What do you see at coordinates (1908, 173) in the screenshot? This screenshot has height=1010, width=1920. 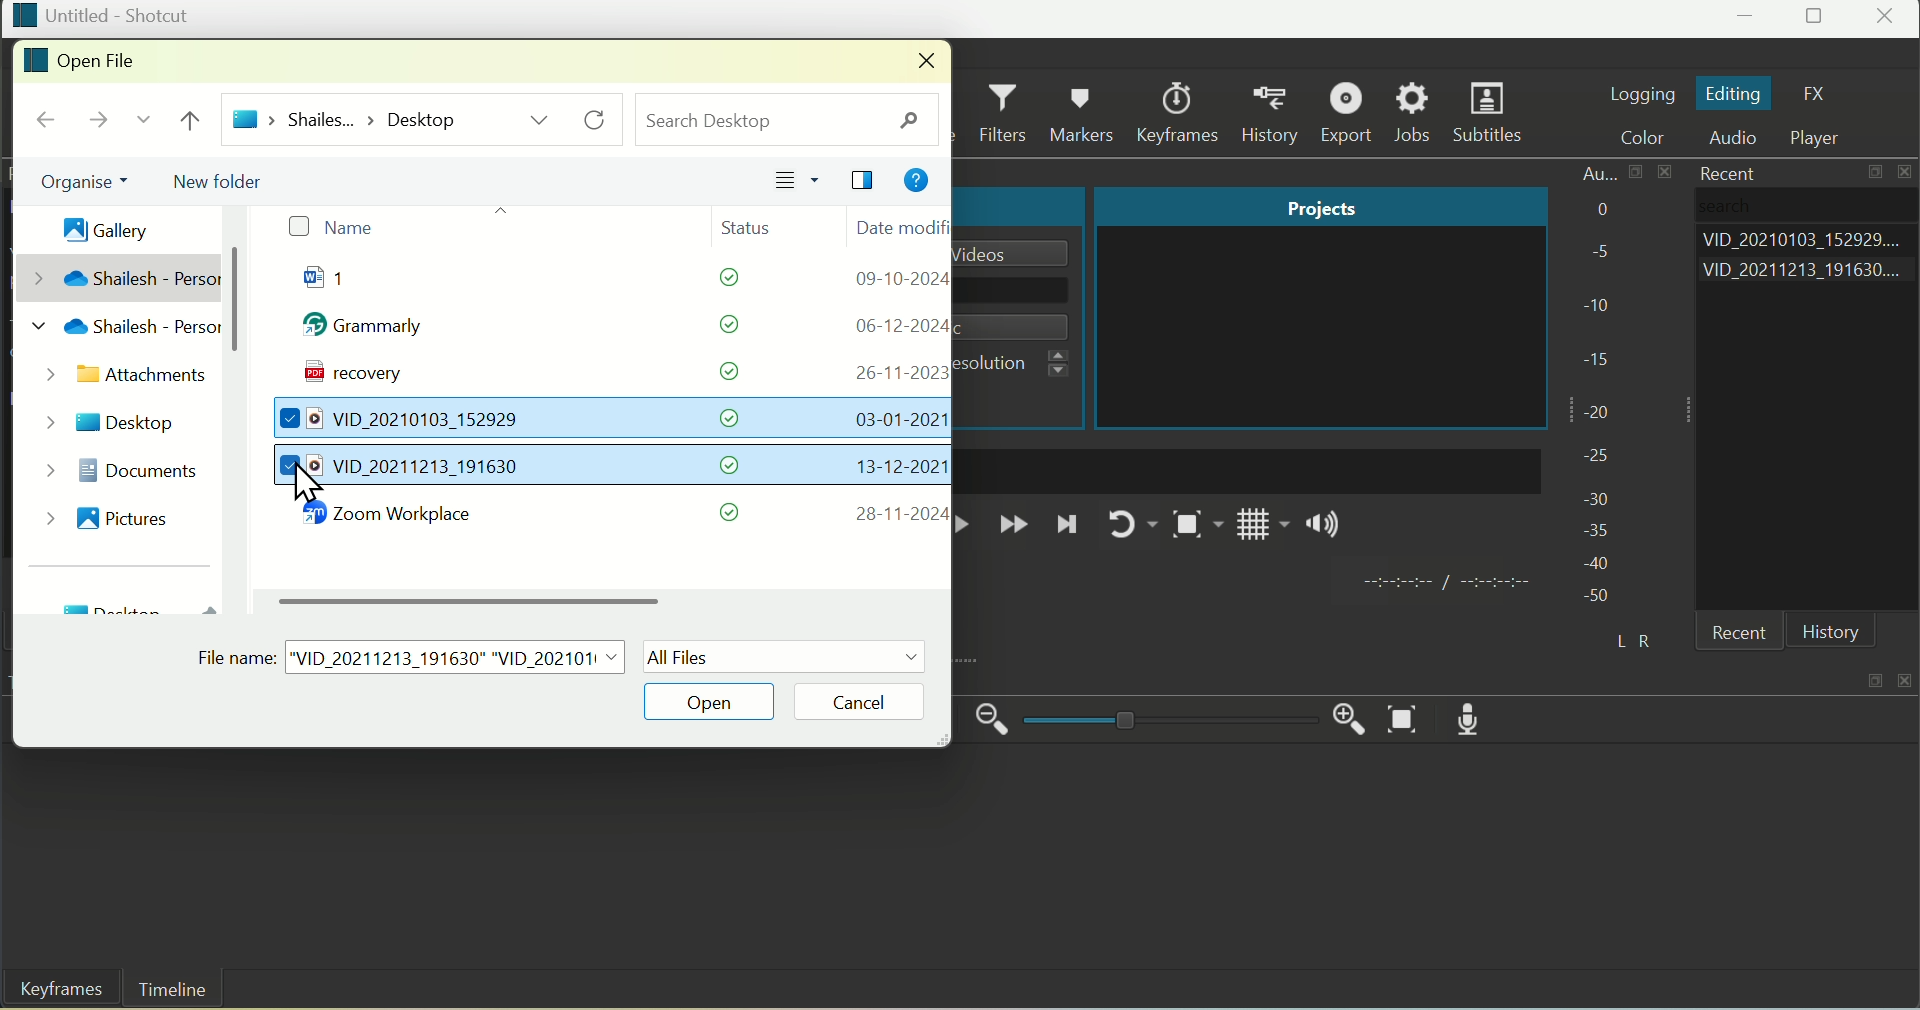 I see `close` at bounding box center [1908, 173].